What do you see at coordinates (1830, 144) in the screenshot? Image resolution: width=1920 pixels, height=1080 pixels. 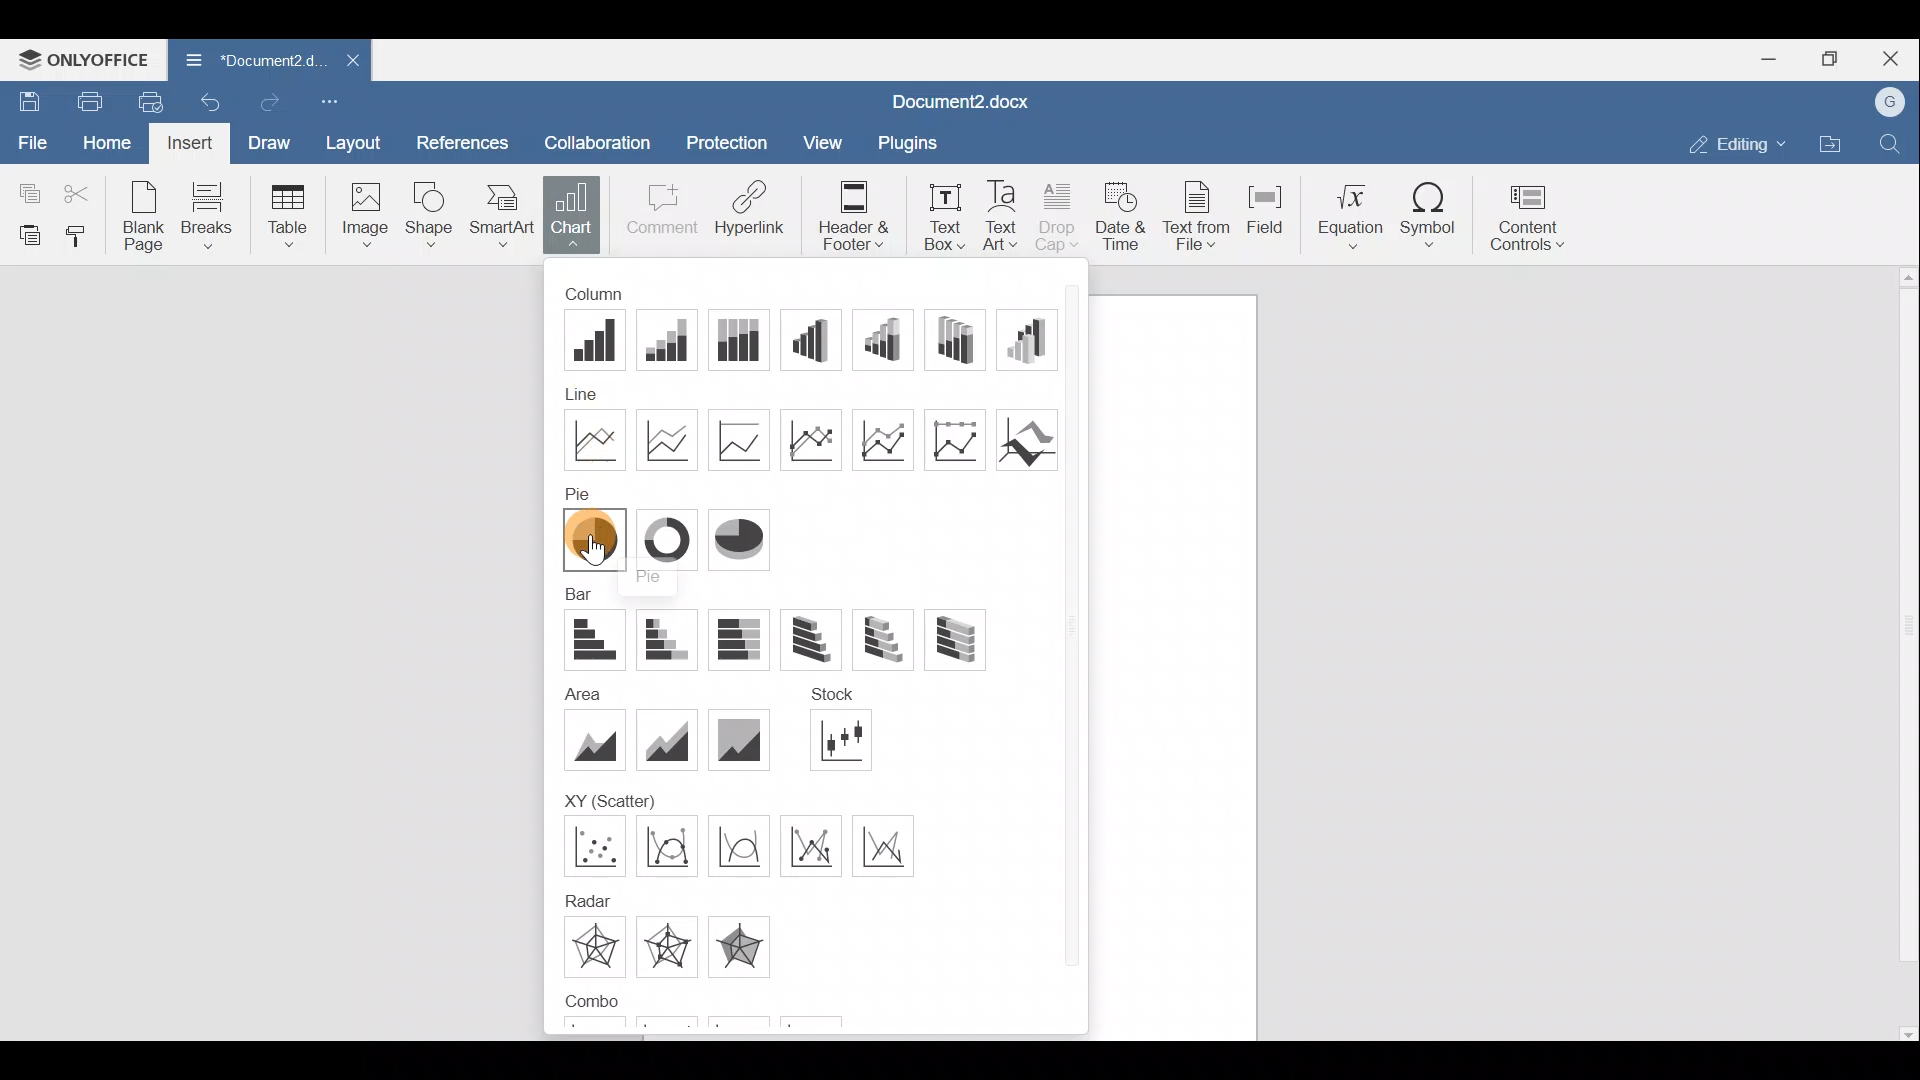 I see `Open file location` at bounding box center [1830, 144].